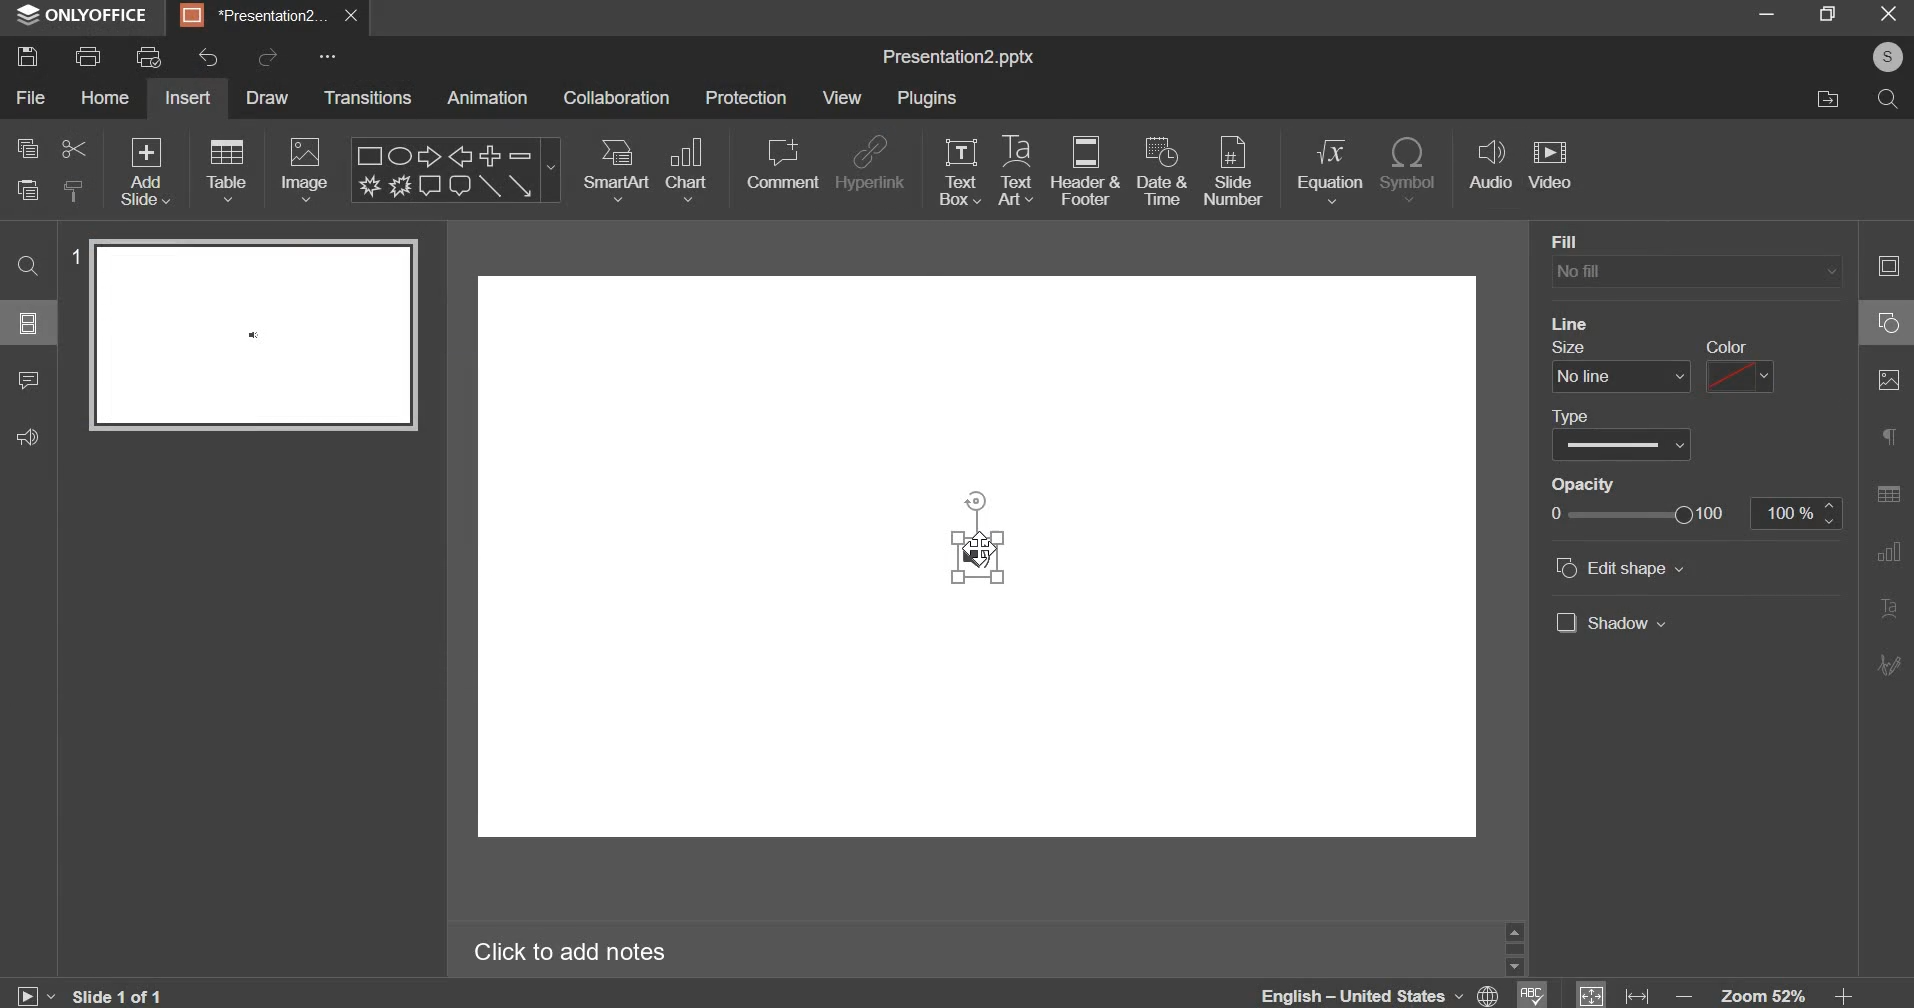  Describe the element at coordinates (187, 98) in the screenshot. I see `insert` at that location.